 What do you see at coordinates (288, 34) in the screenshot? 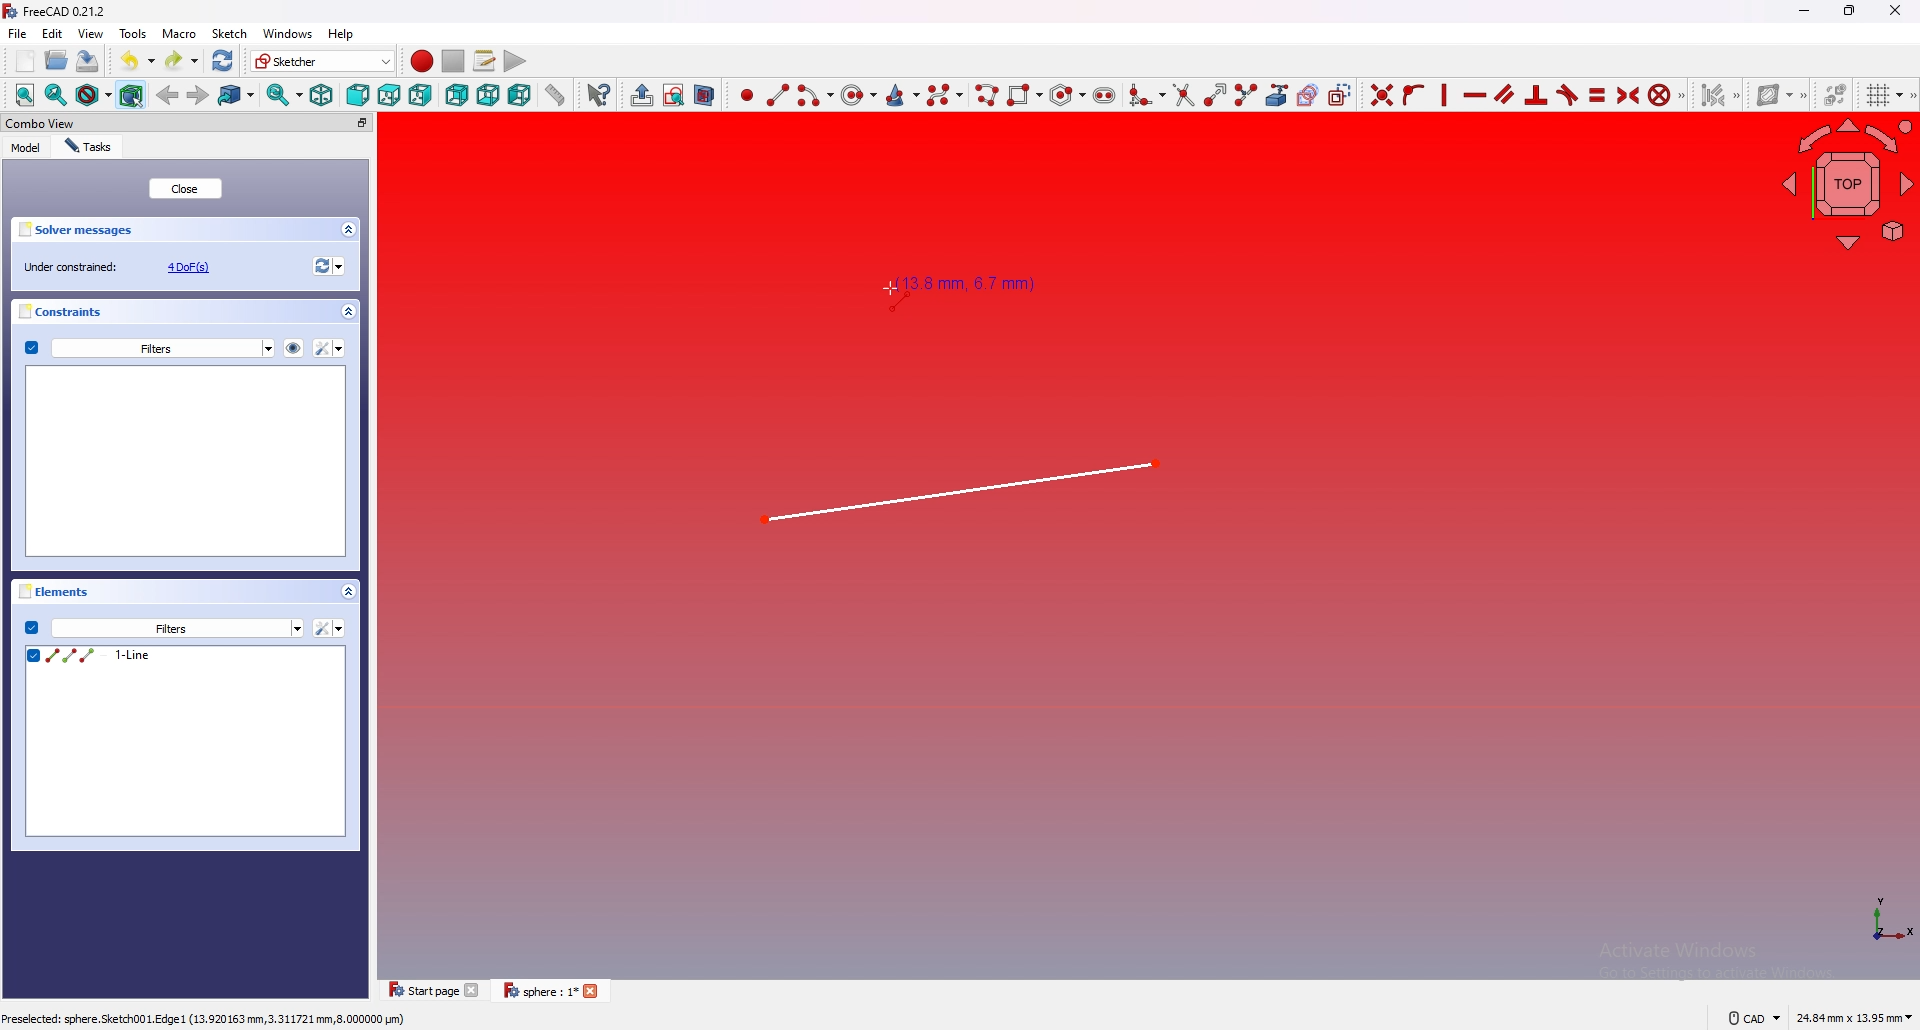
I see `Windows` at bounding box center [288, 34].